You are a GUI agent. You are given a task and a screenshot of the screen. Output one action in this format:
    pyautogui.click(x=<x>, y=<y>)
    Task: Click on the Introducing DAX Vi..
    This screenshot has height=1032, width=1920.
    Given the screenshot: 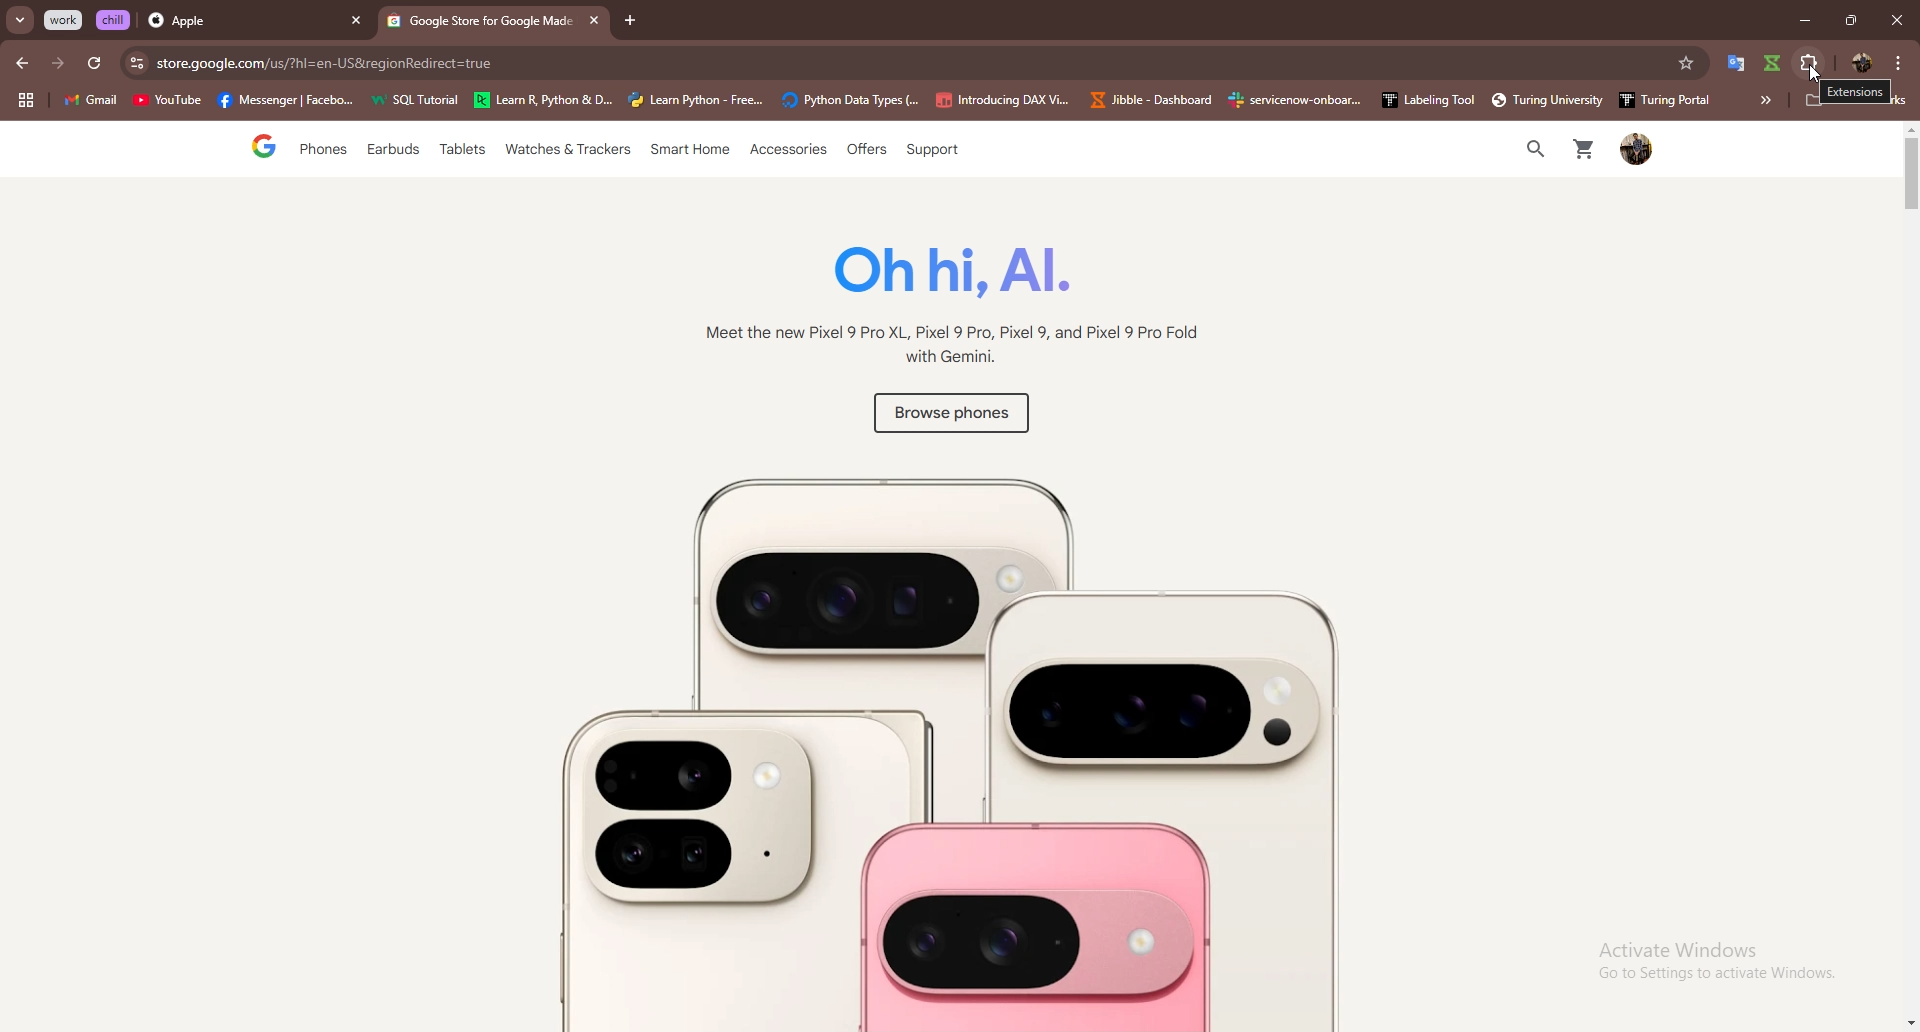 What is the action you would take?
    pyautogui.click(x=1003, y=100)
    